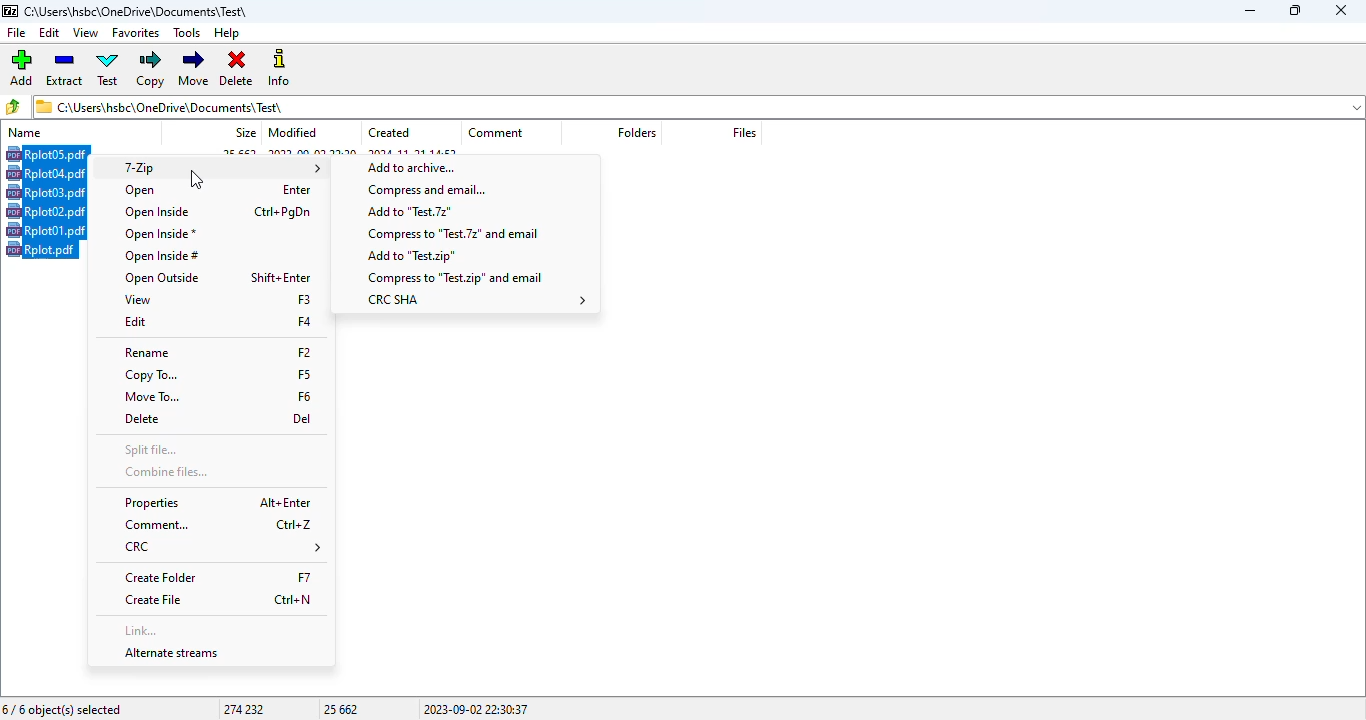 The width and height of the screenshot is (1366, 720). Describe the element at coordinates (166, 471) in the screenshot. I see `combine files` at that location.